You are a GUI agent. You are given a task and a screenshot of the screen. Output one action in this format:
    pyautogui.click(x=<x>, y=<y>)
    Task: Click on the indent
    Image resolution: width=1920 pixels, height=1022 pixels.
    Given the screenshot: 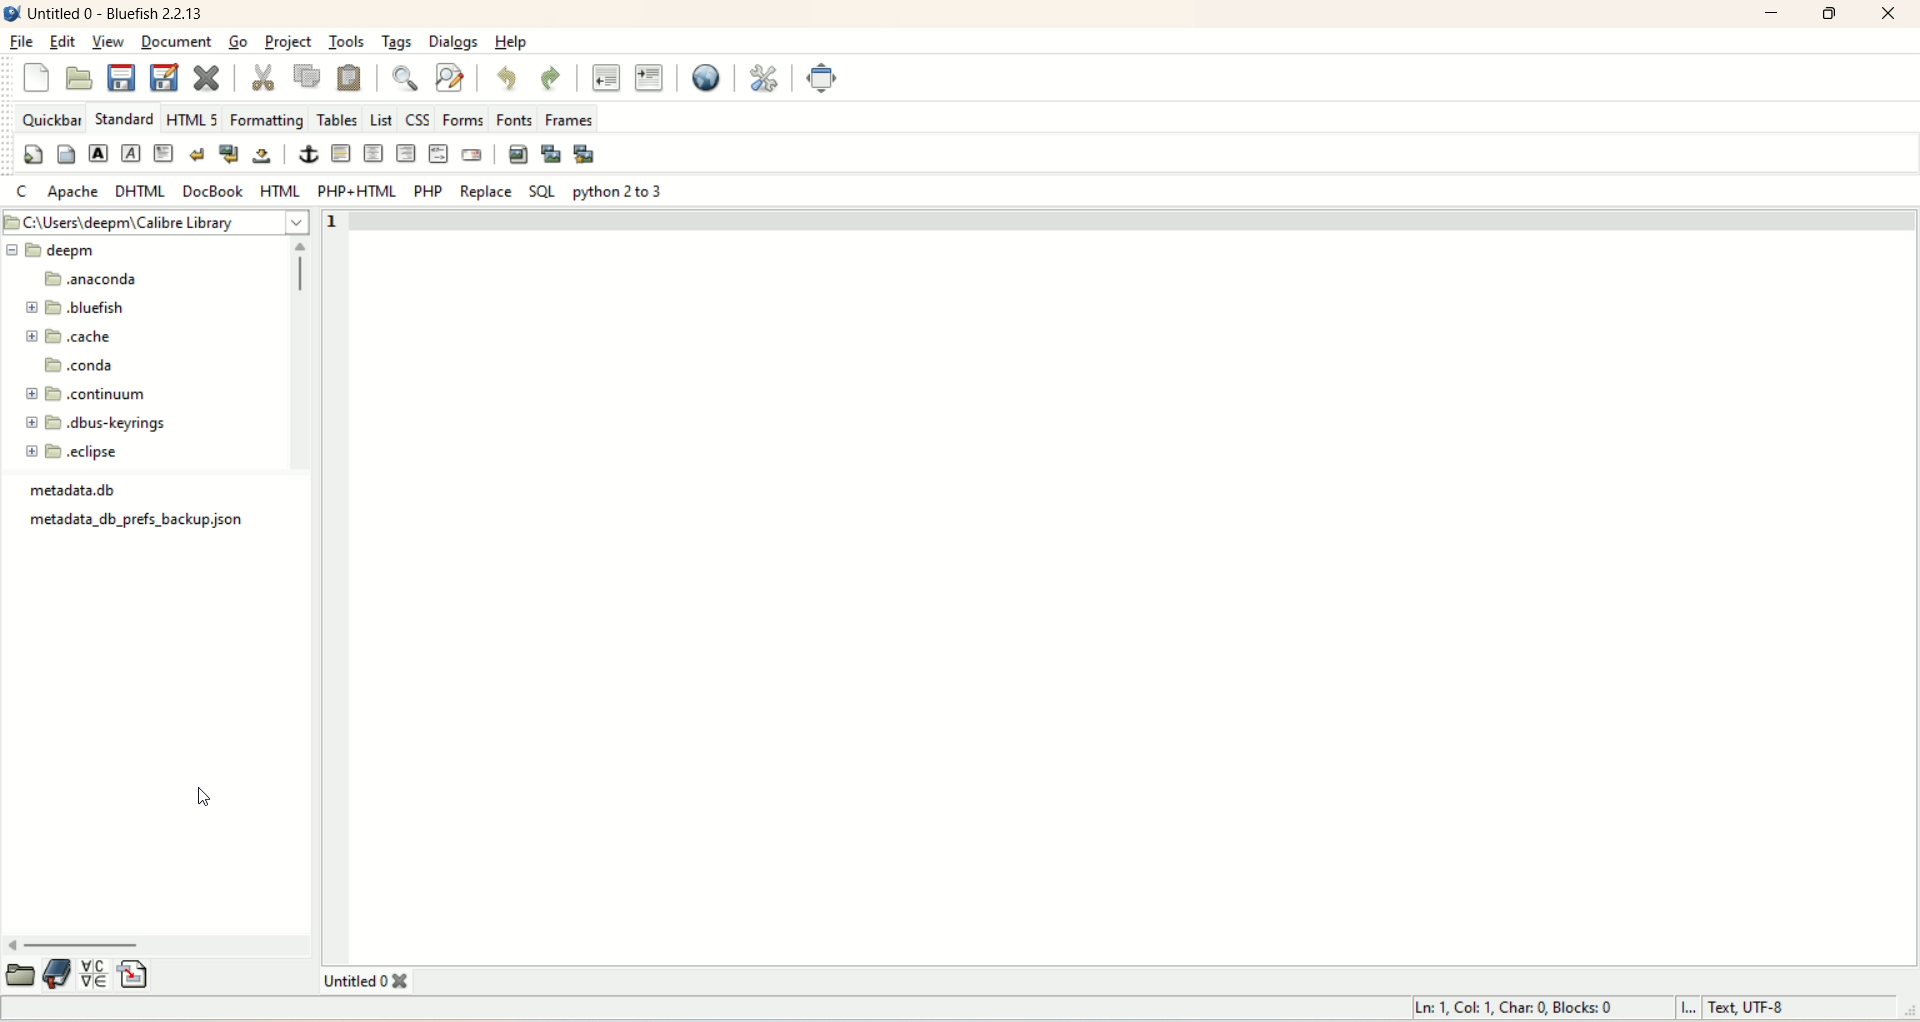 What is the action you would take?
    pyautogui.click(x=647, y=76)
    